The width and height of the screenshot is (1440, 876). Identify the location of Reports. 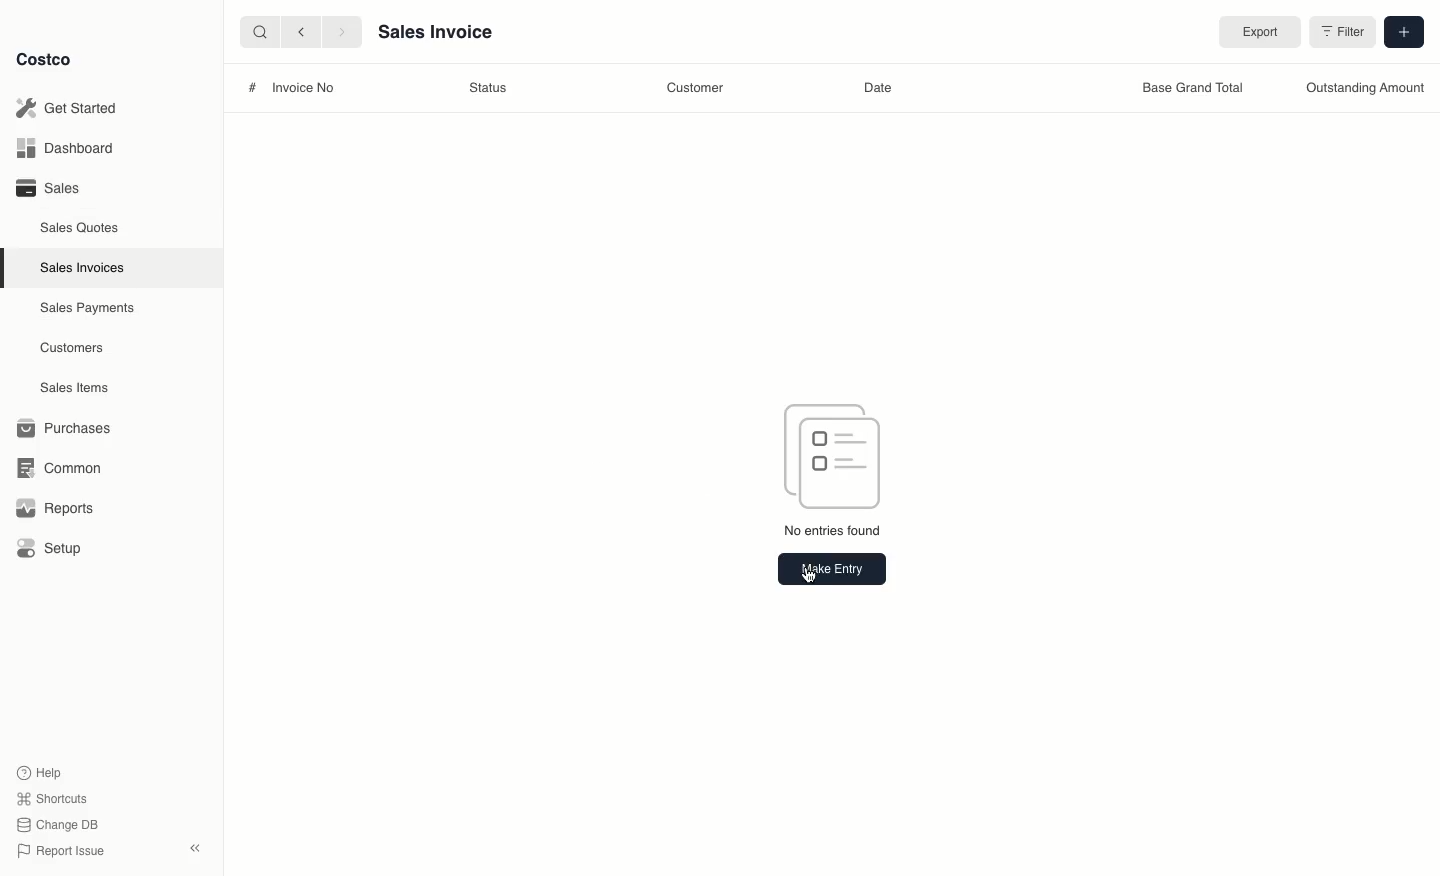
(52, 508).